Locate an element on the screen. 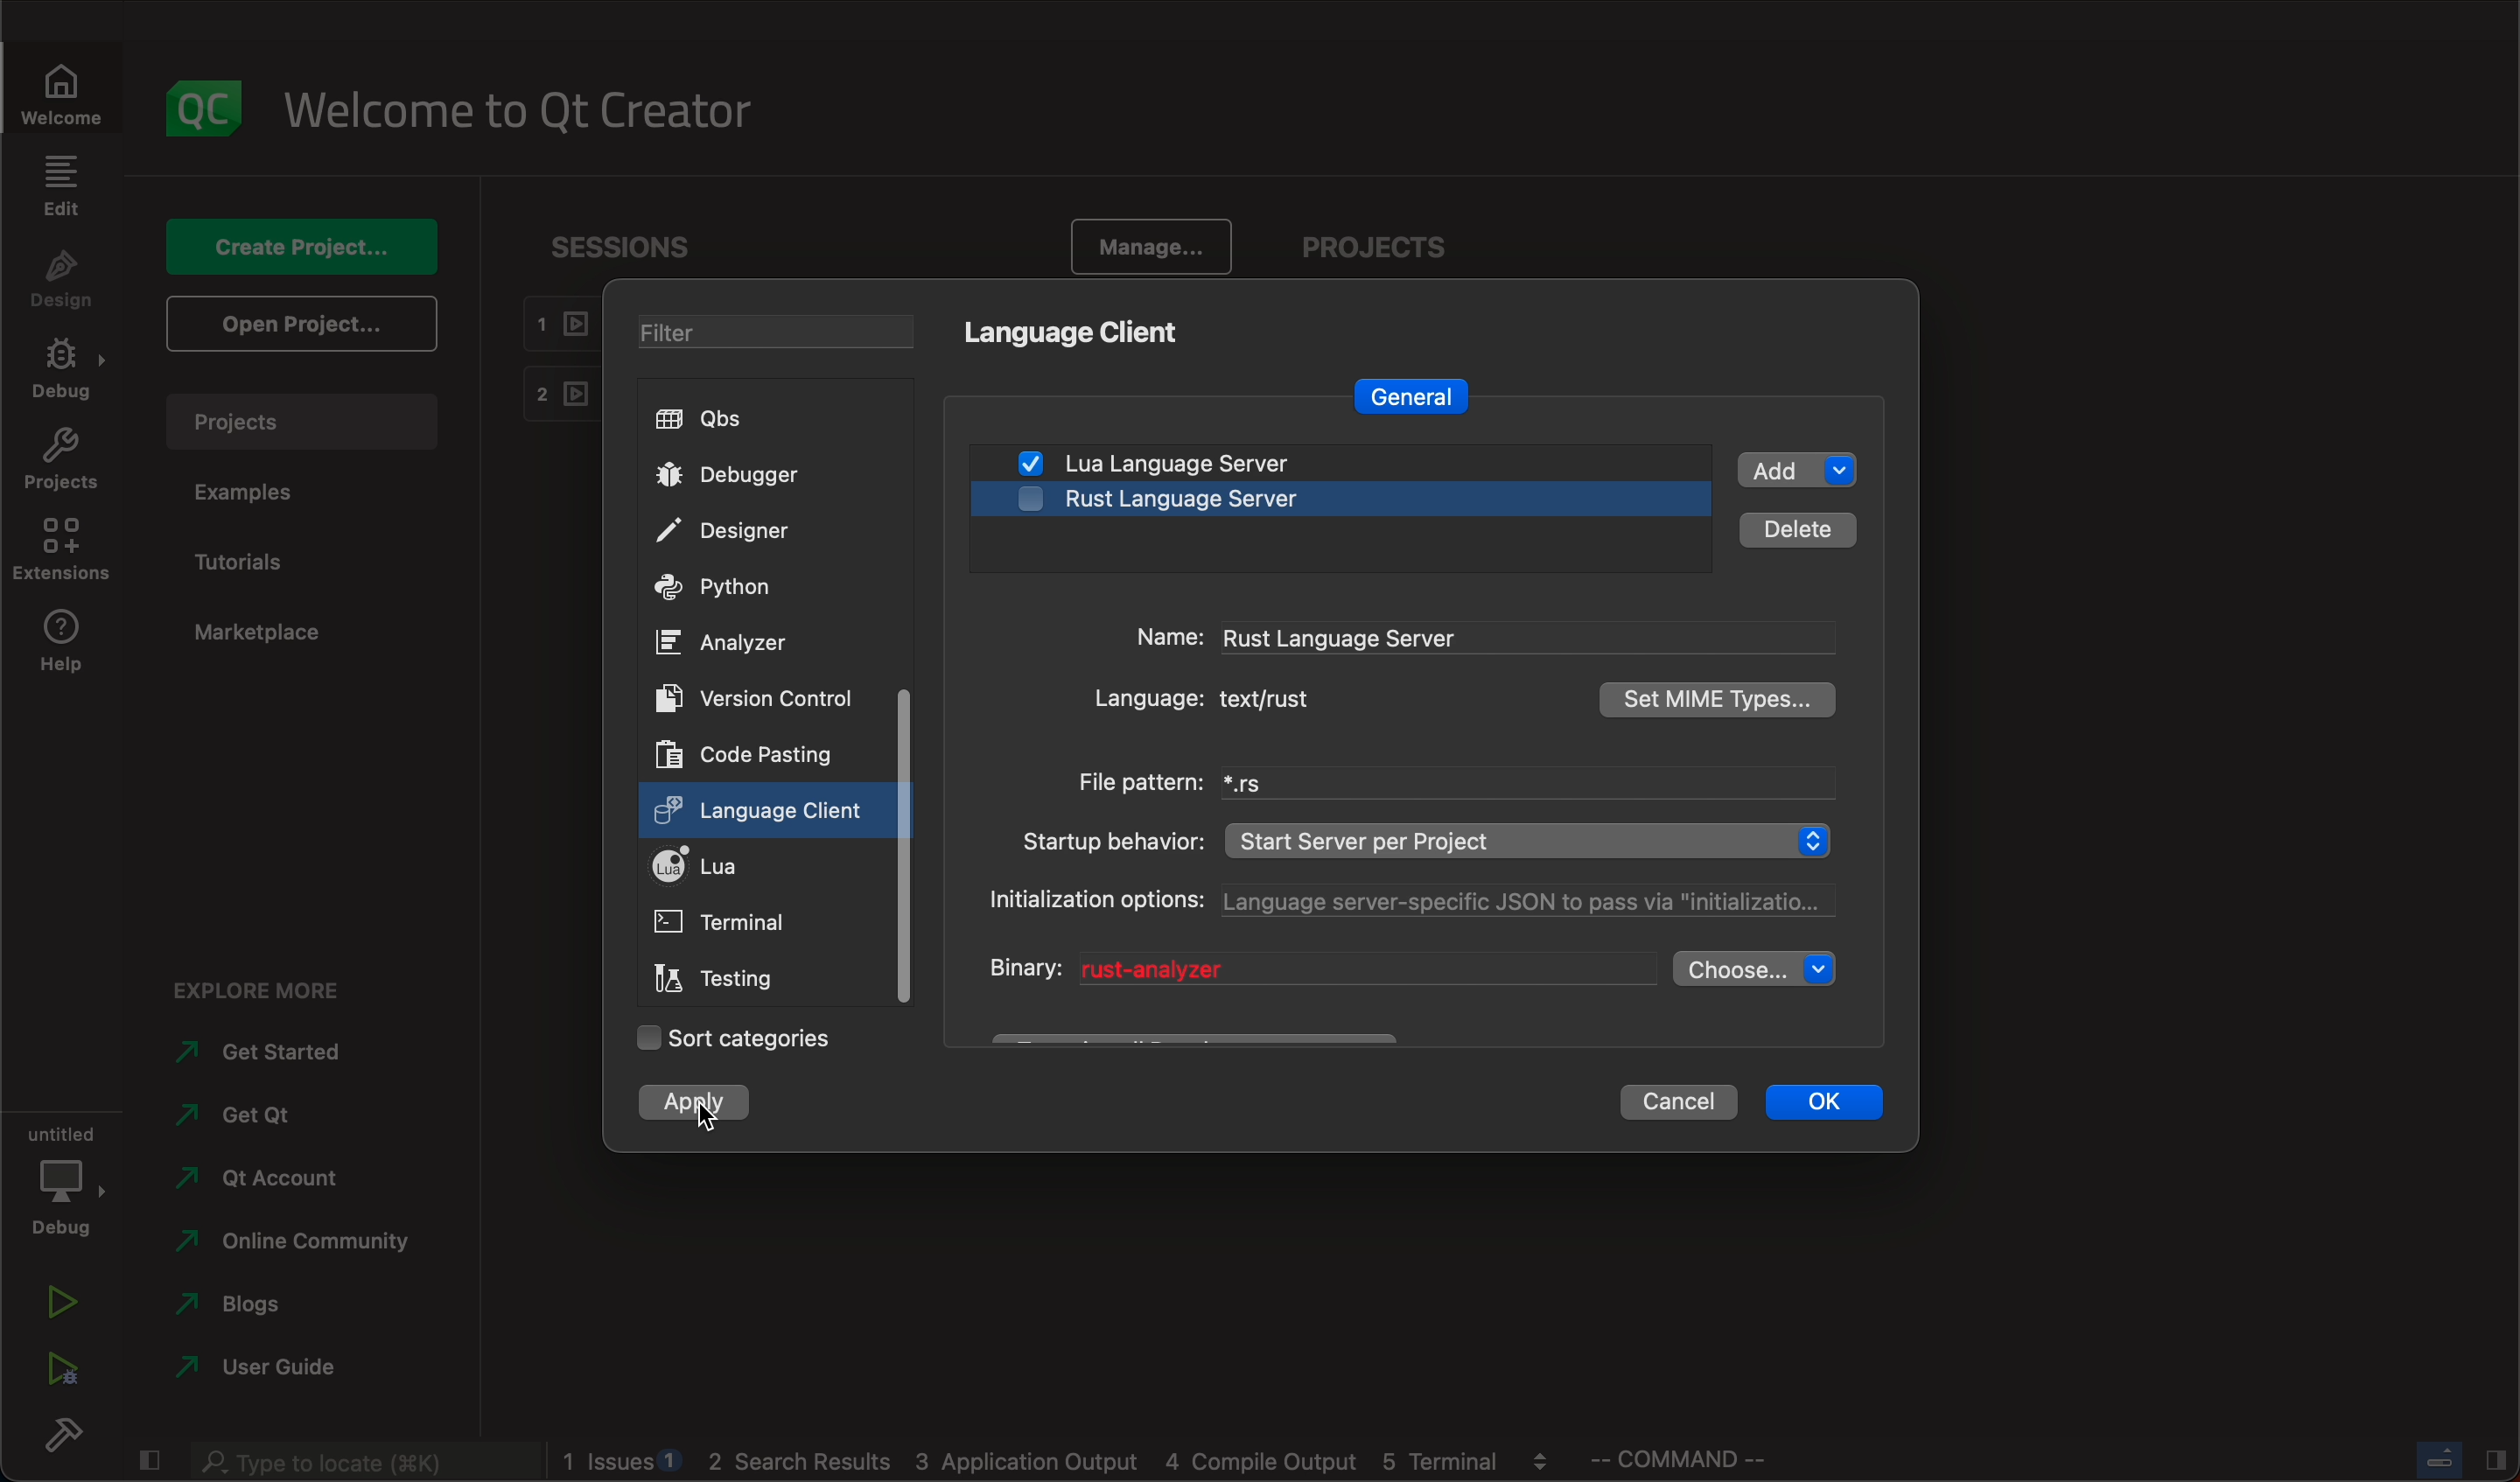  lua is located at coordinates (718, 865).